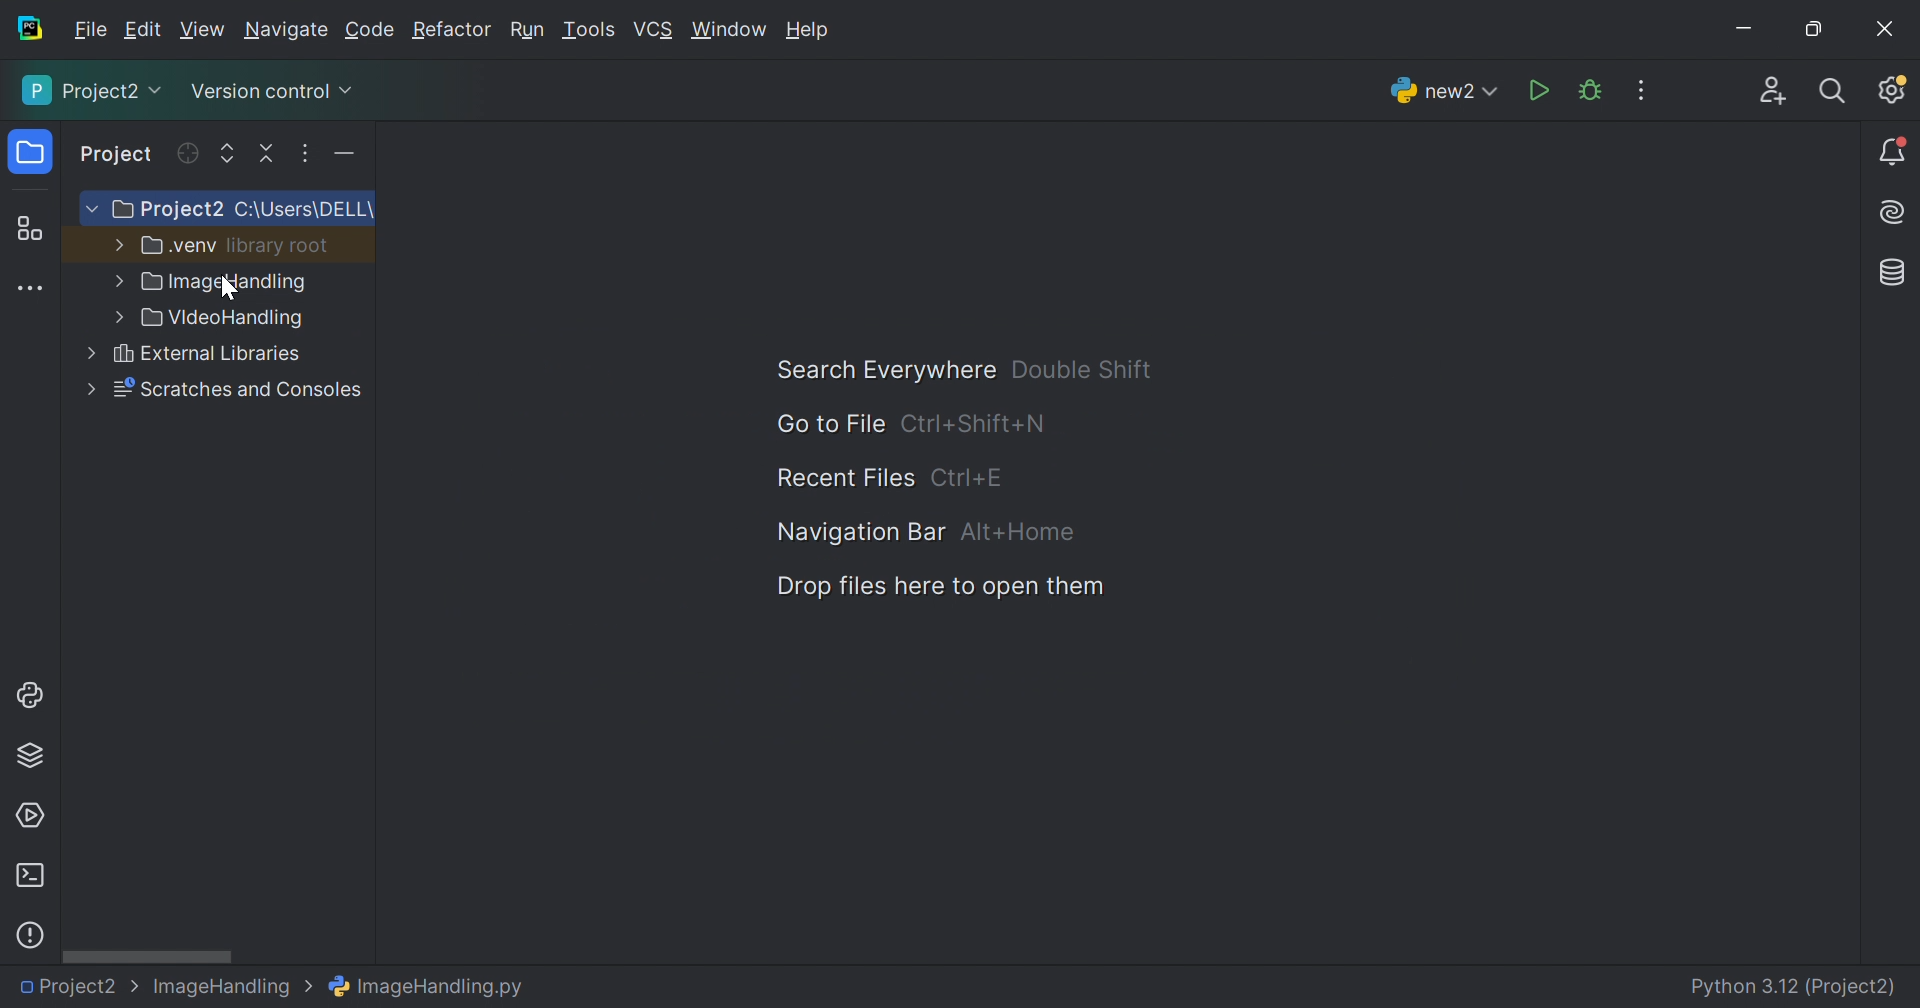 The height and width of the screenshot is (1008, 1920). I want to click on C:\Users\DELL\, so click(304, 210).